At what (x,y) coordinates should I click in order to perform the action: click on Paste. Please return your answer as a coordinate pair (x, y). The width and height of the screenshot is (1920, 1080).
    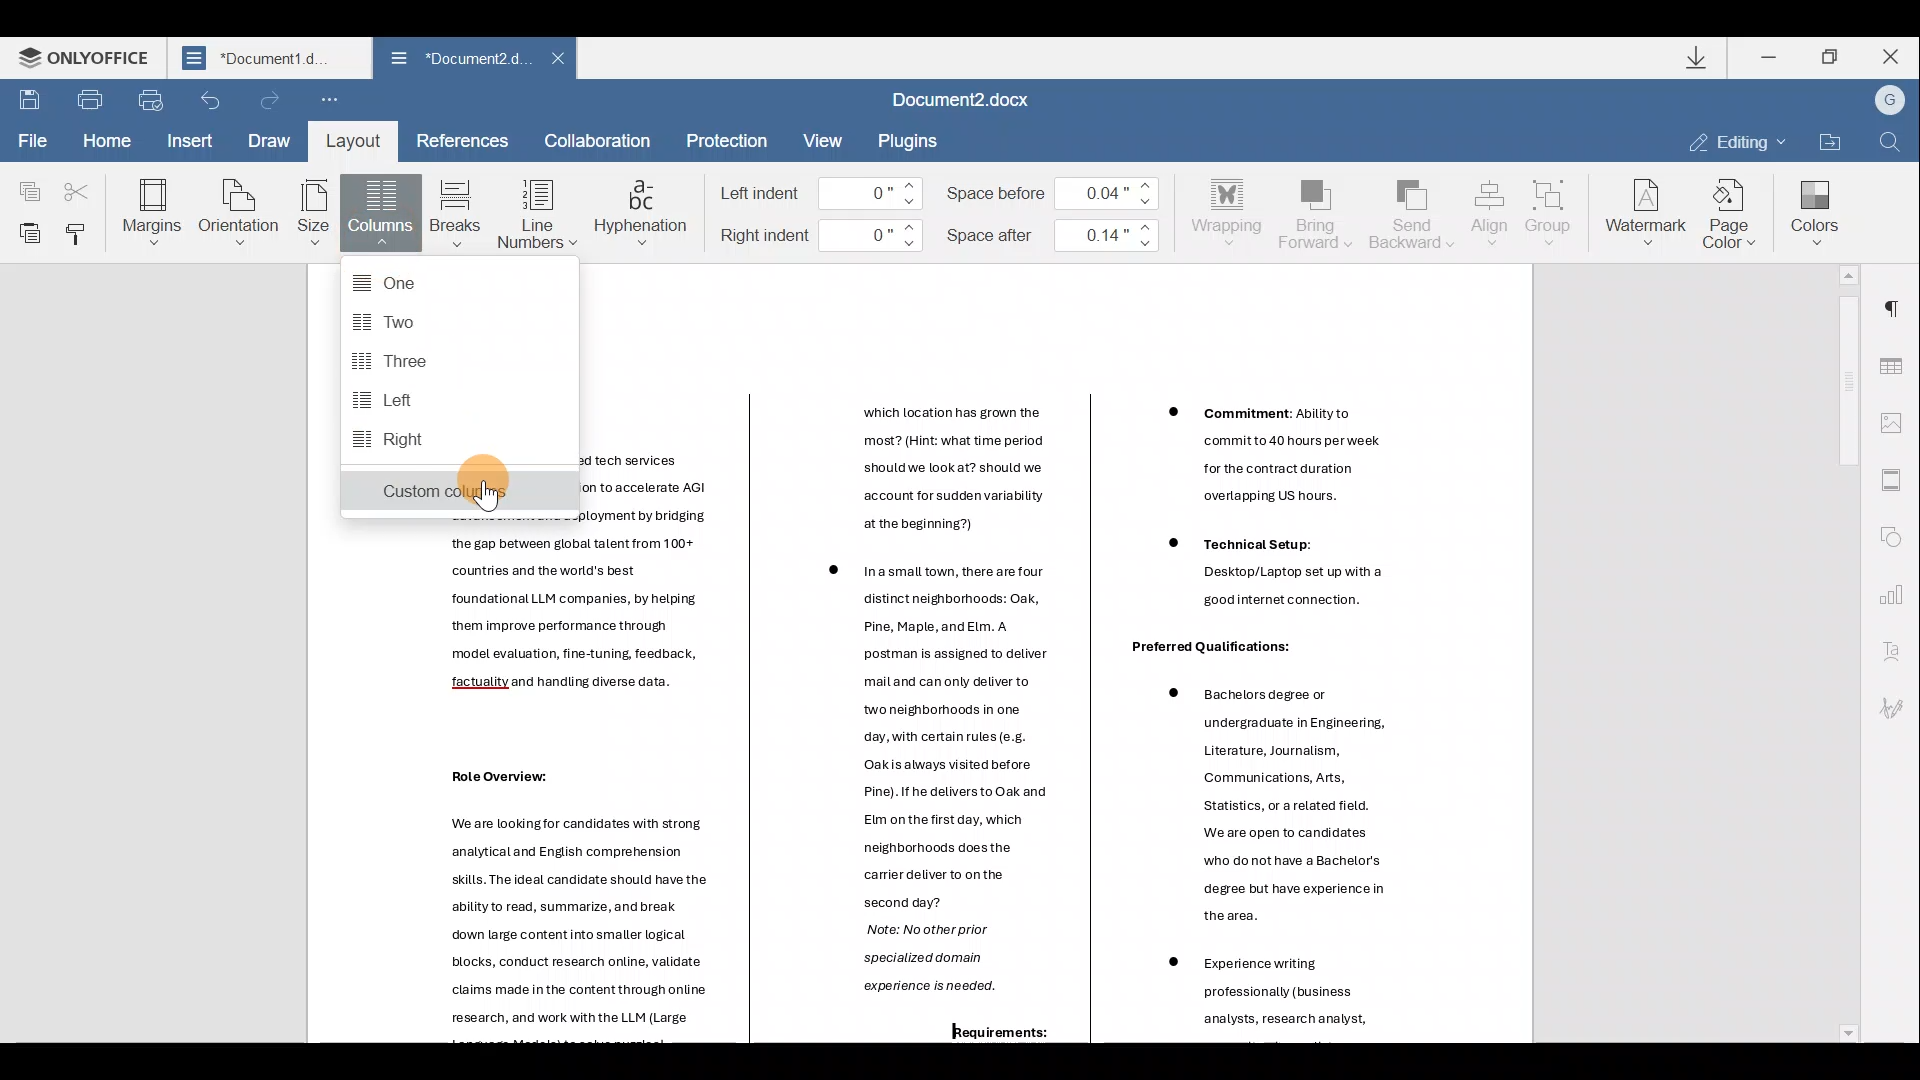
    Looking at the image, I should click on (25, 231).